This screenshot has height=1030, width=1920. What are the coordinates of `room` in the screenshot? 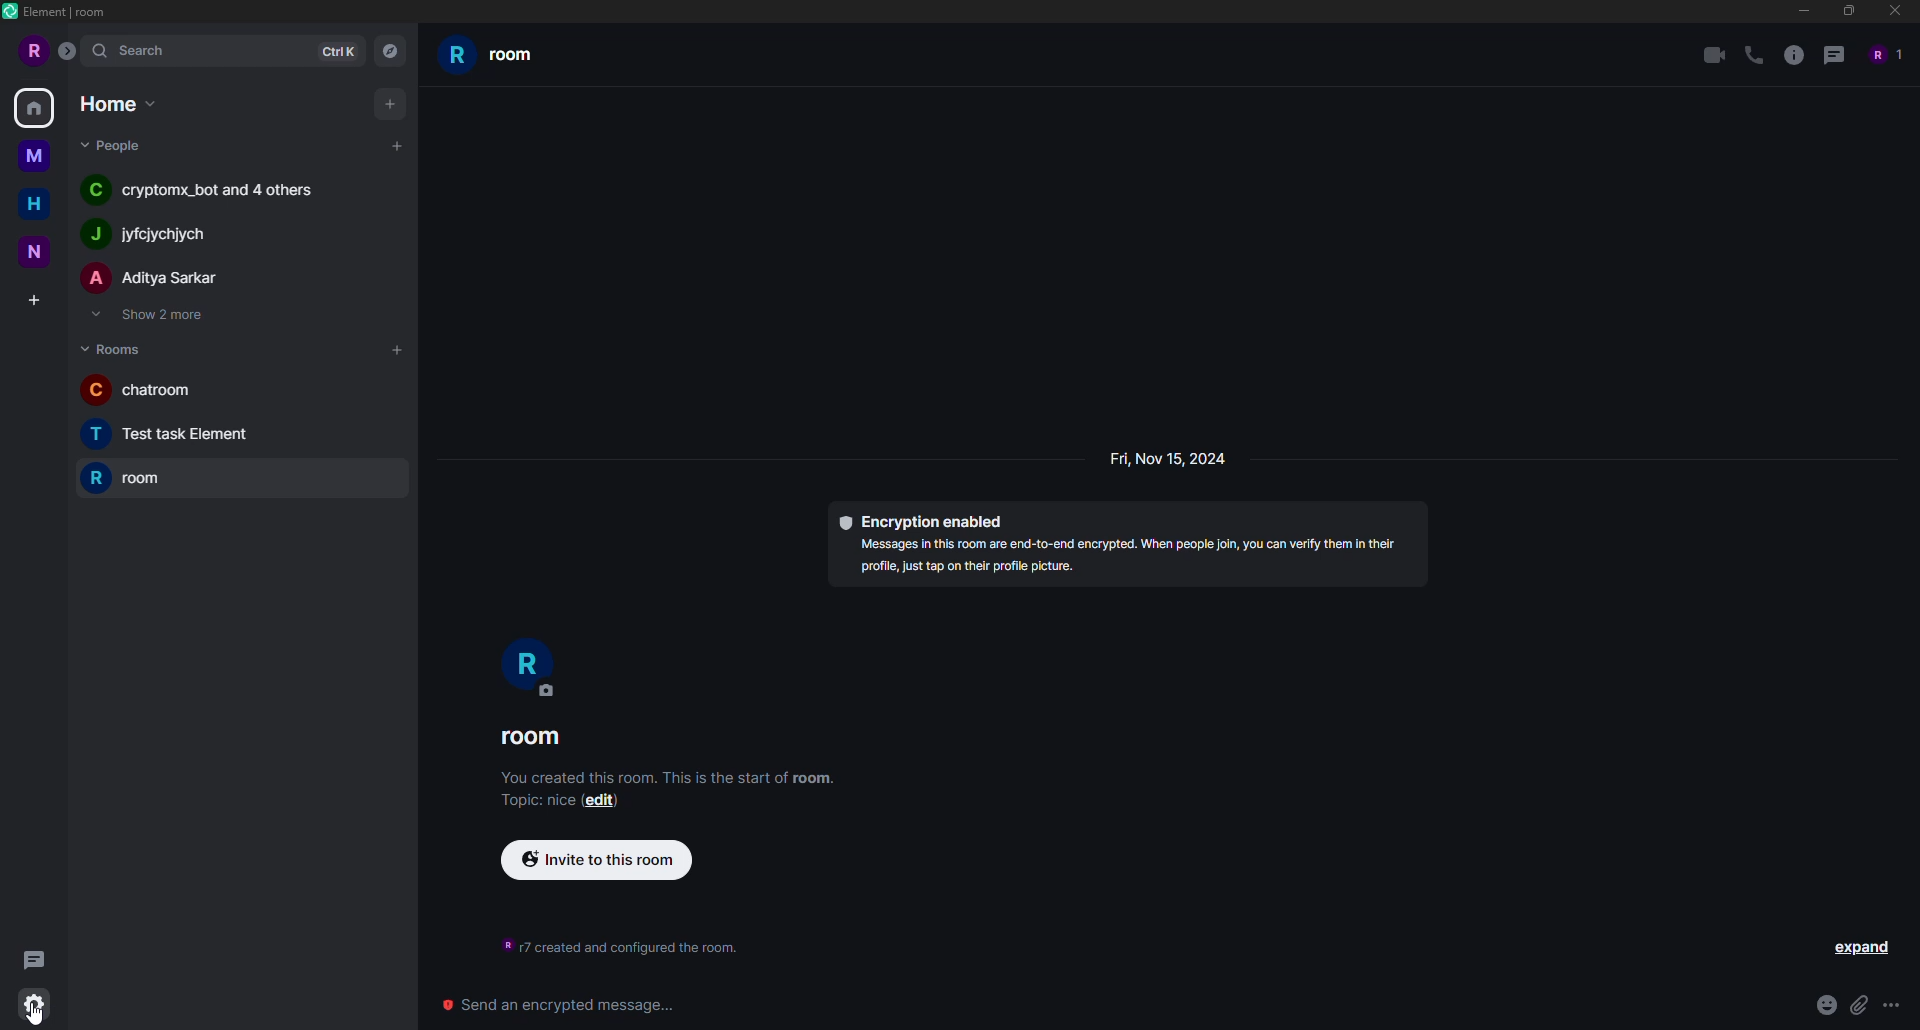 It's located at (496, 60).